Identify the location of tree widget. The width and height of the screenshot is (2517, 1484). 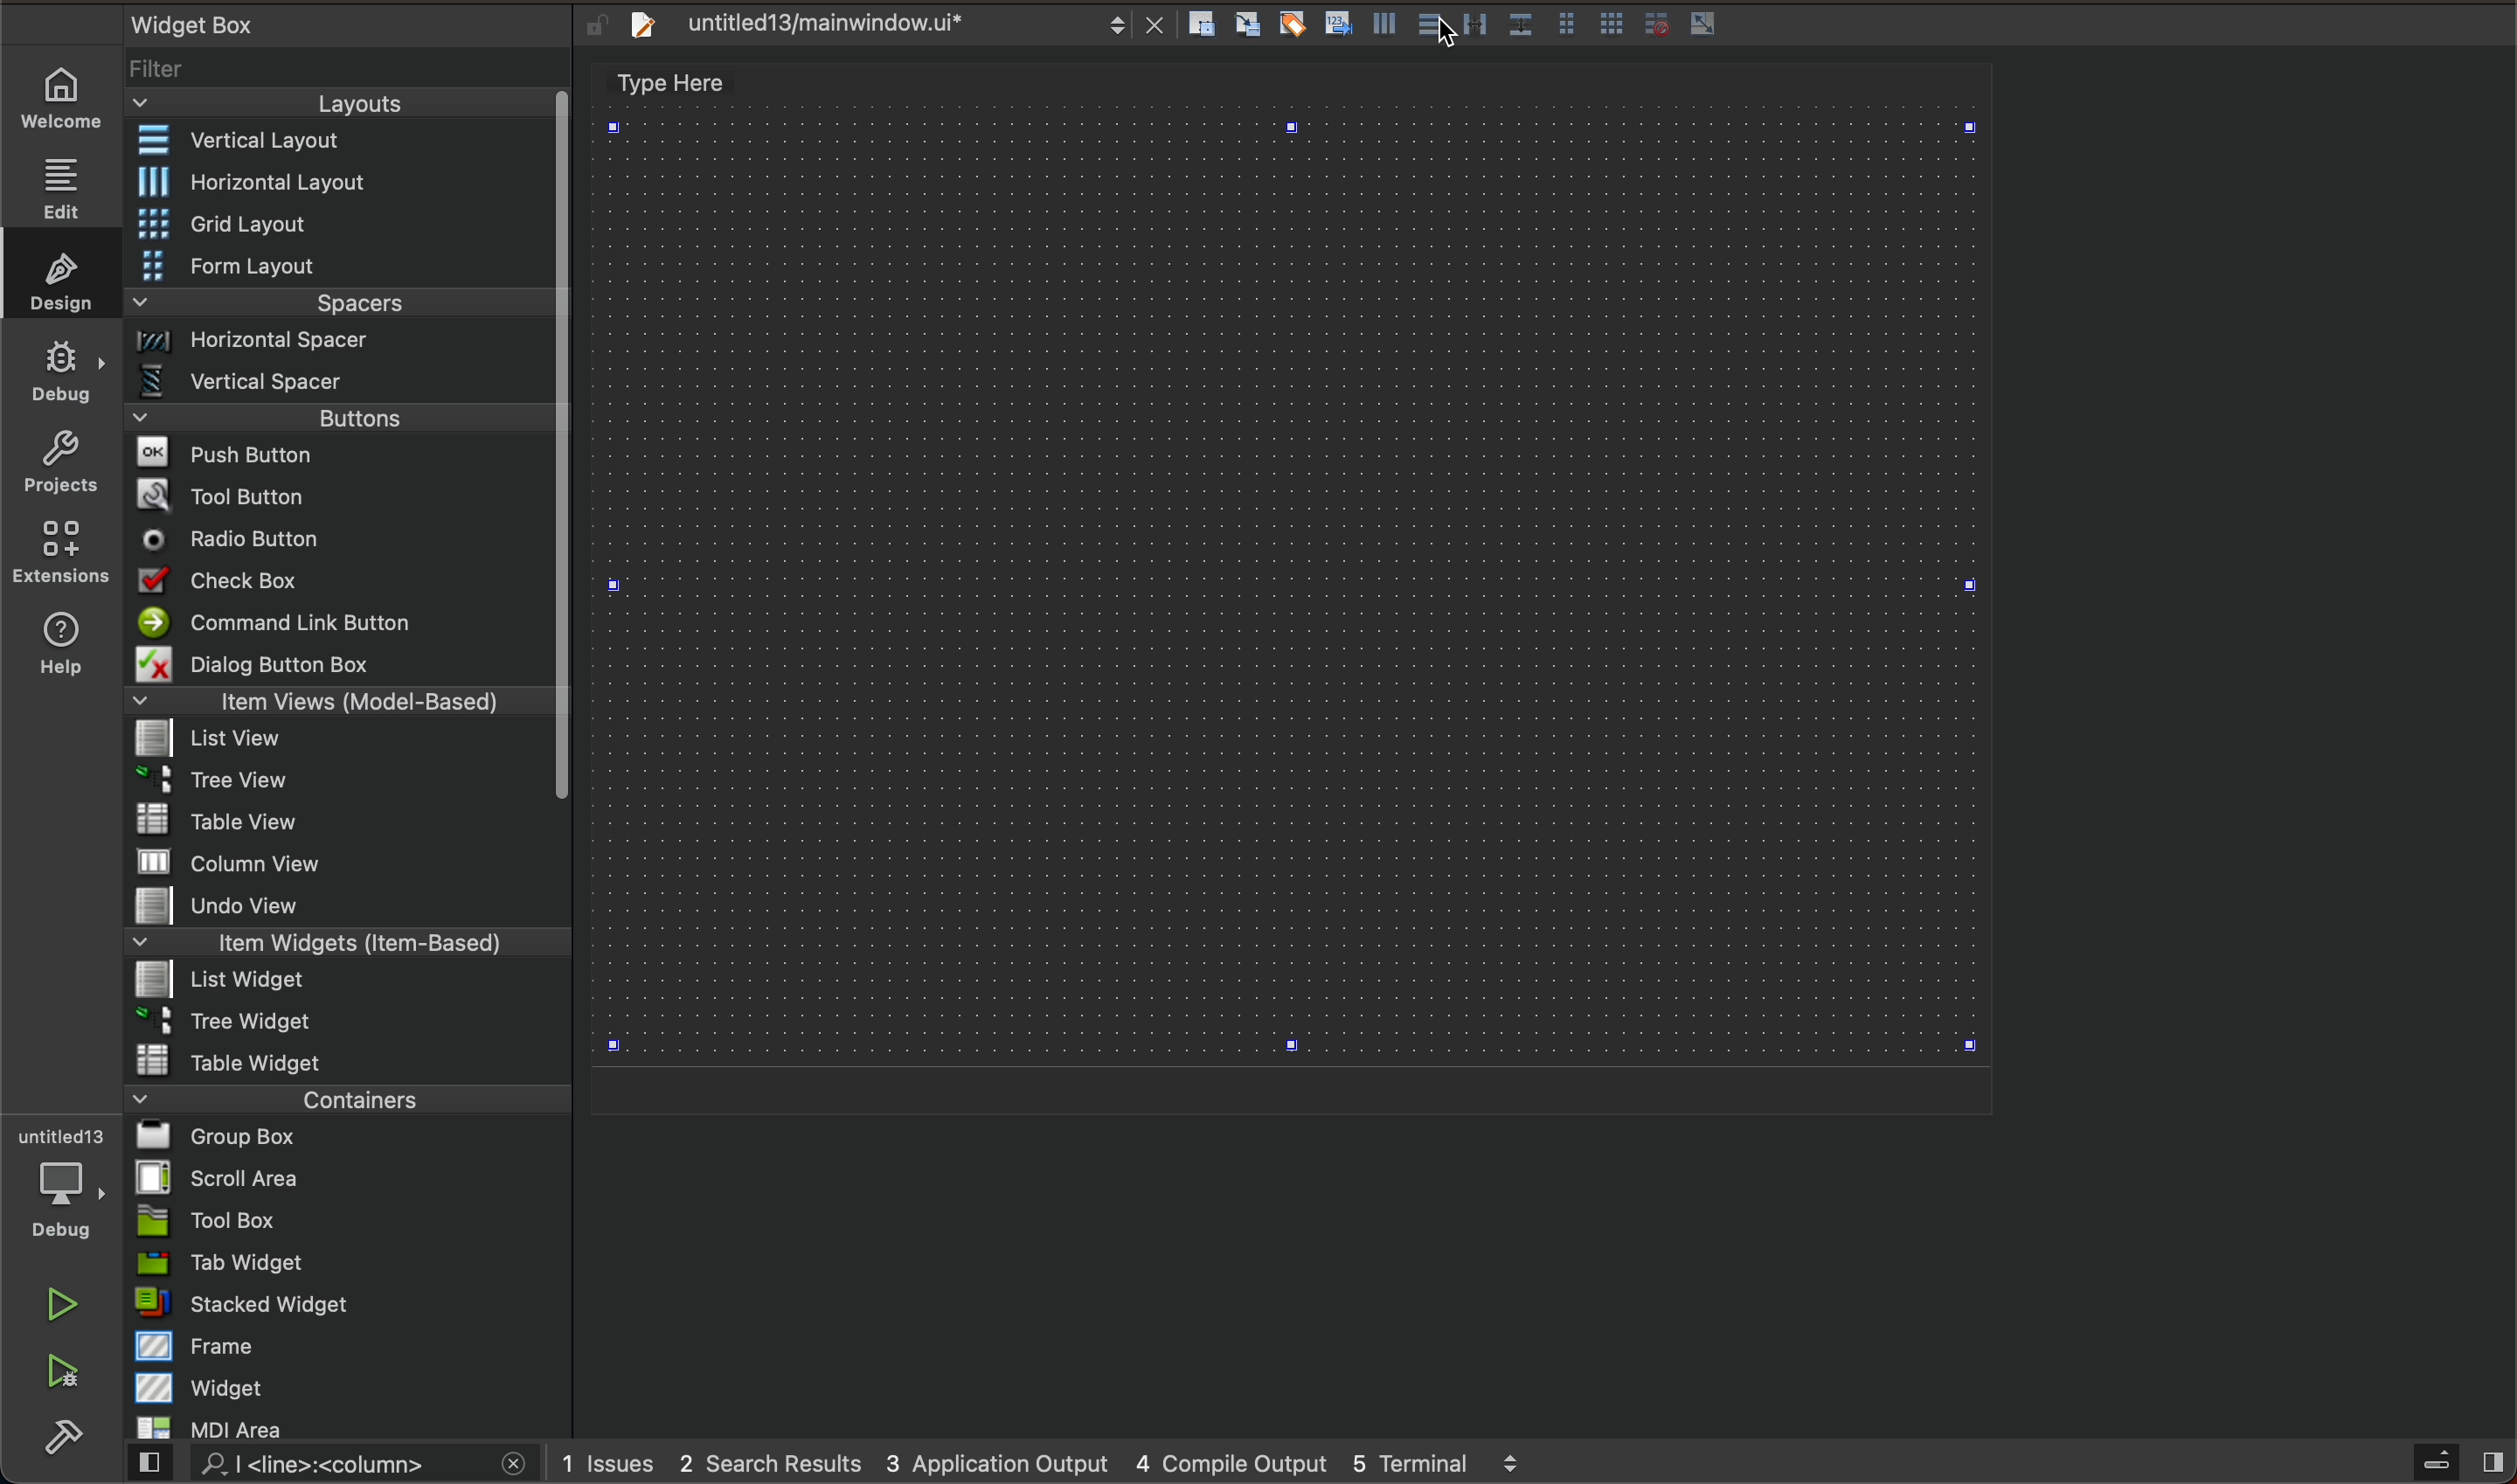
(341, 1022).